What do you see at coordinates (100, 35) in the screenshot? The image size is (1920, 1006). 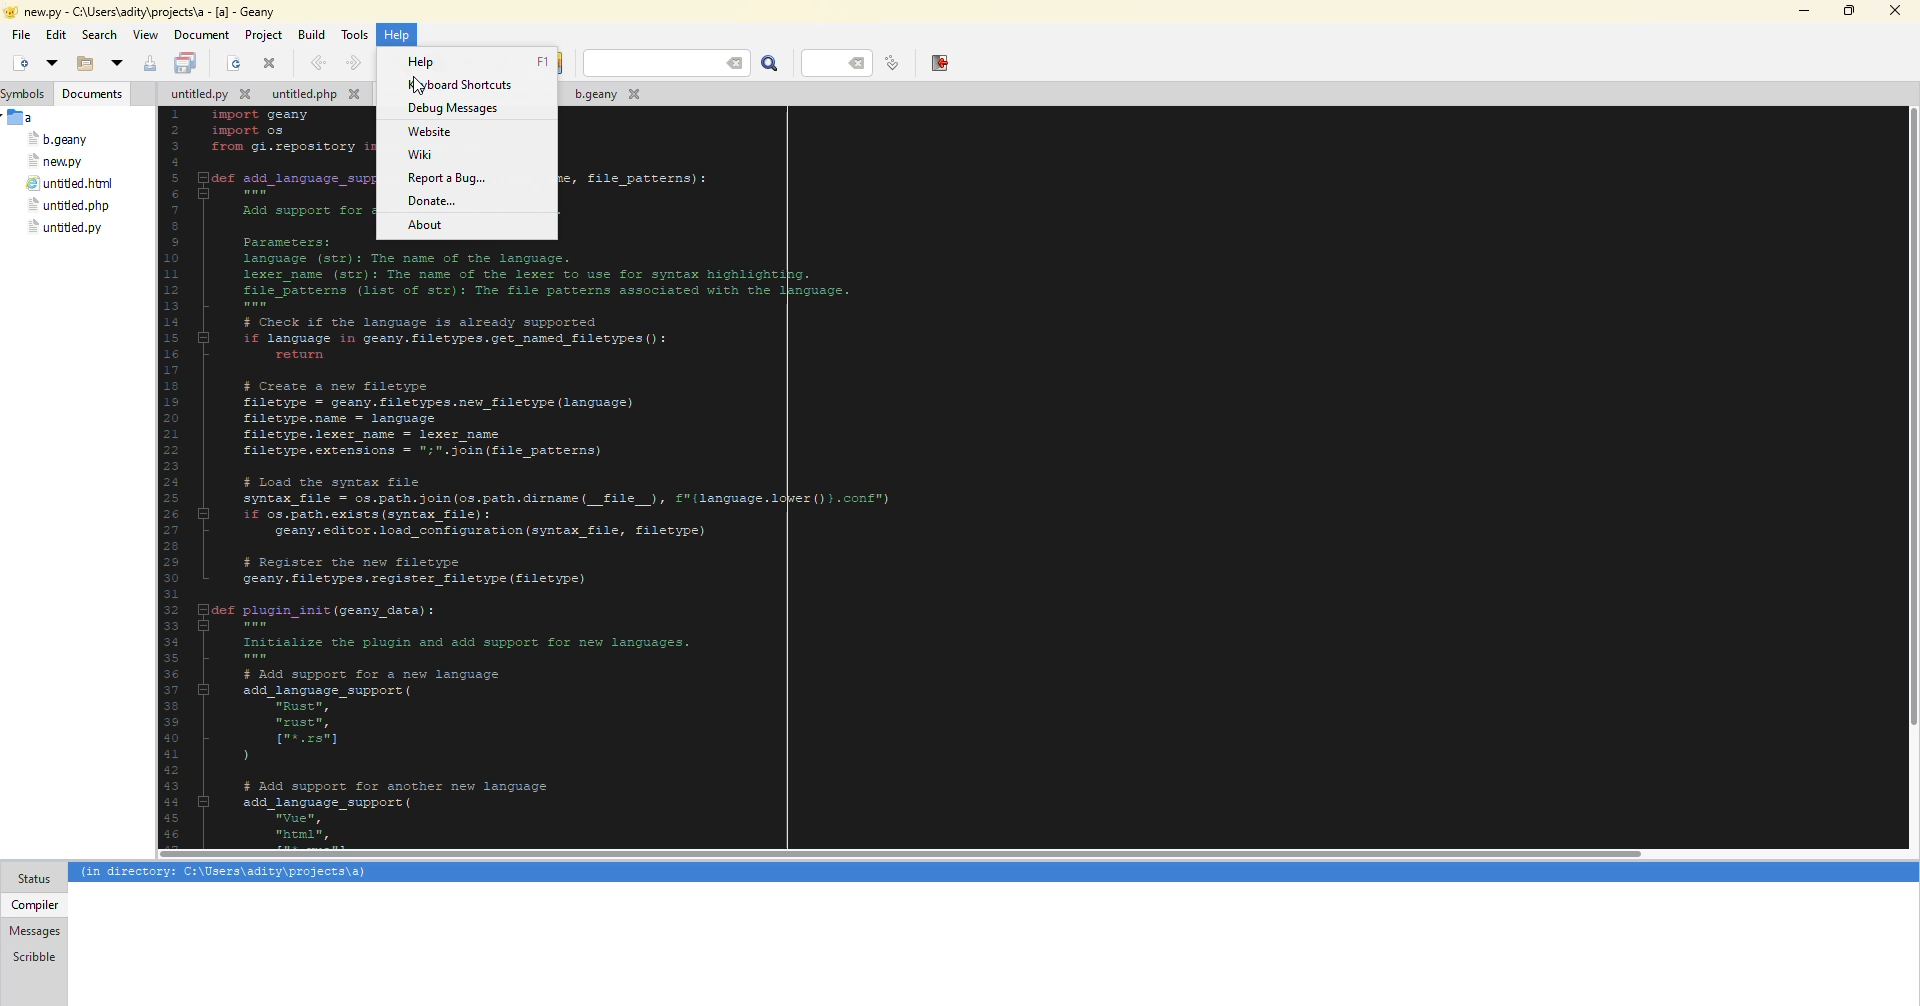 I see `search` at bounding box center [100, 35].